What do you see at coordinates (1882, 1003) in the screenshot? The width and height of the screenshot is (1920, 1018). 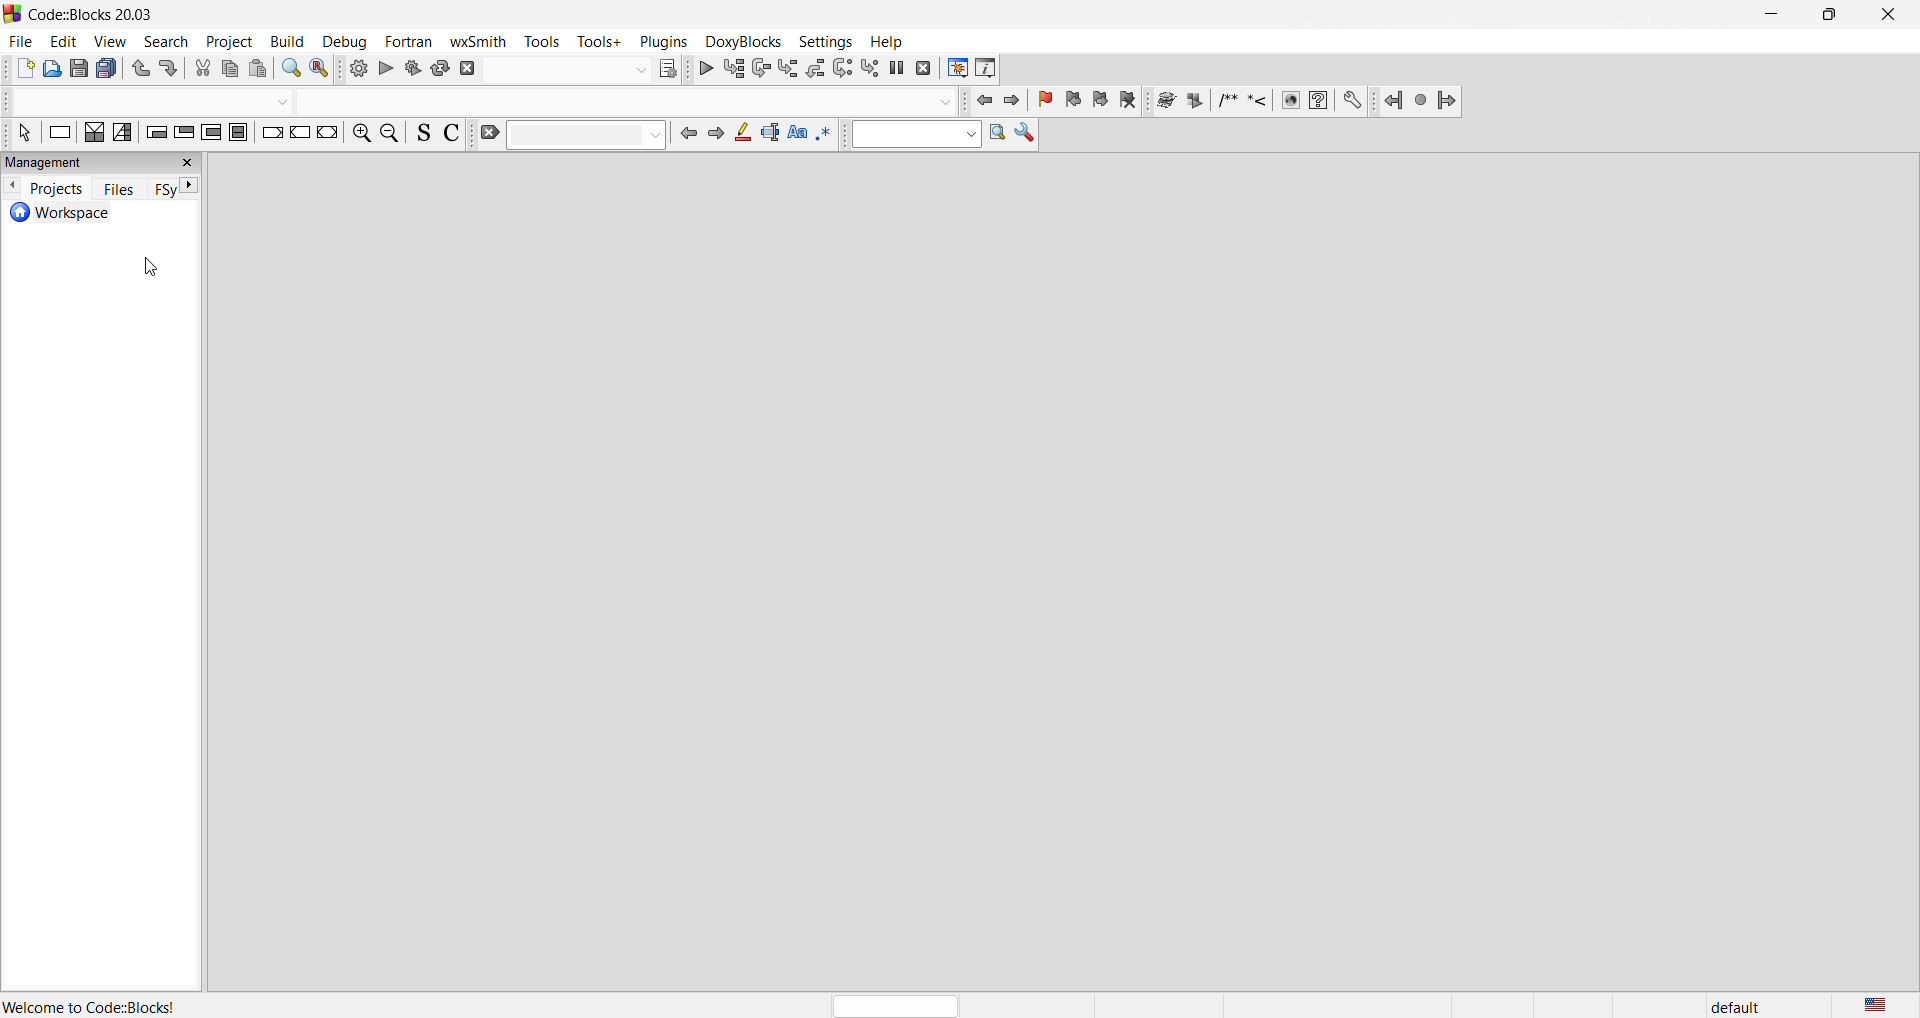 I see `language` at bounding box center [1882, 1003].